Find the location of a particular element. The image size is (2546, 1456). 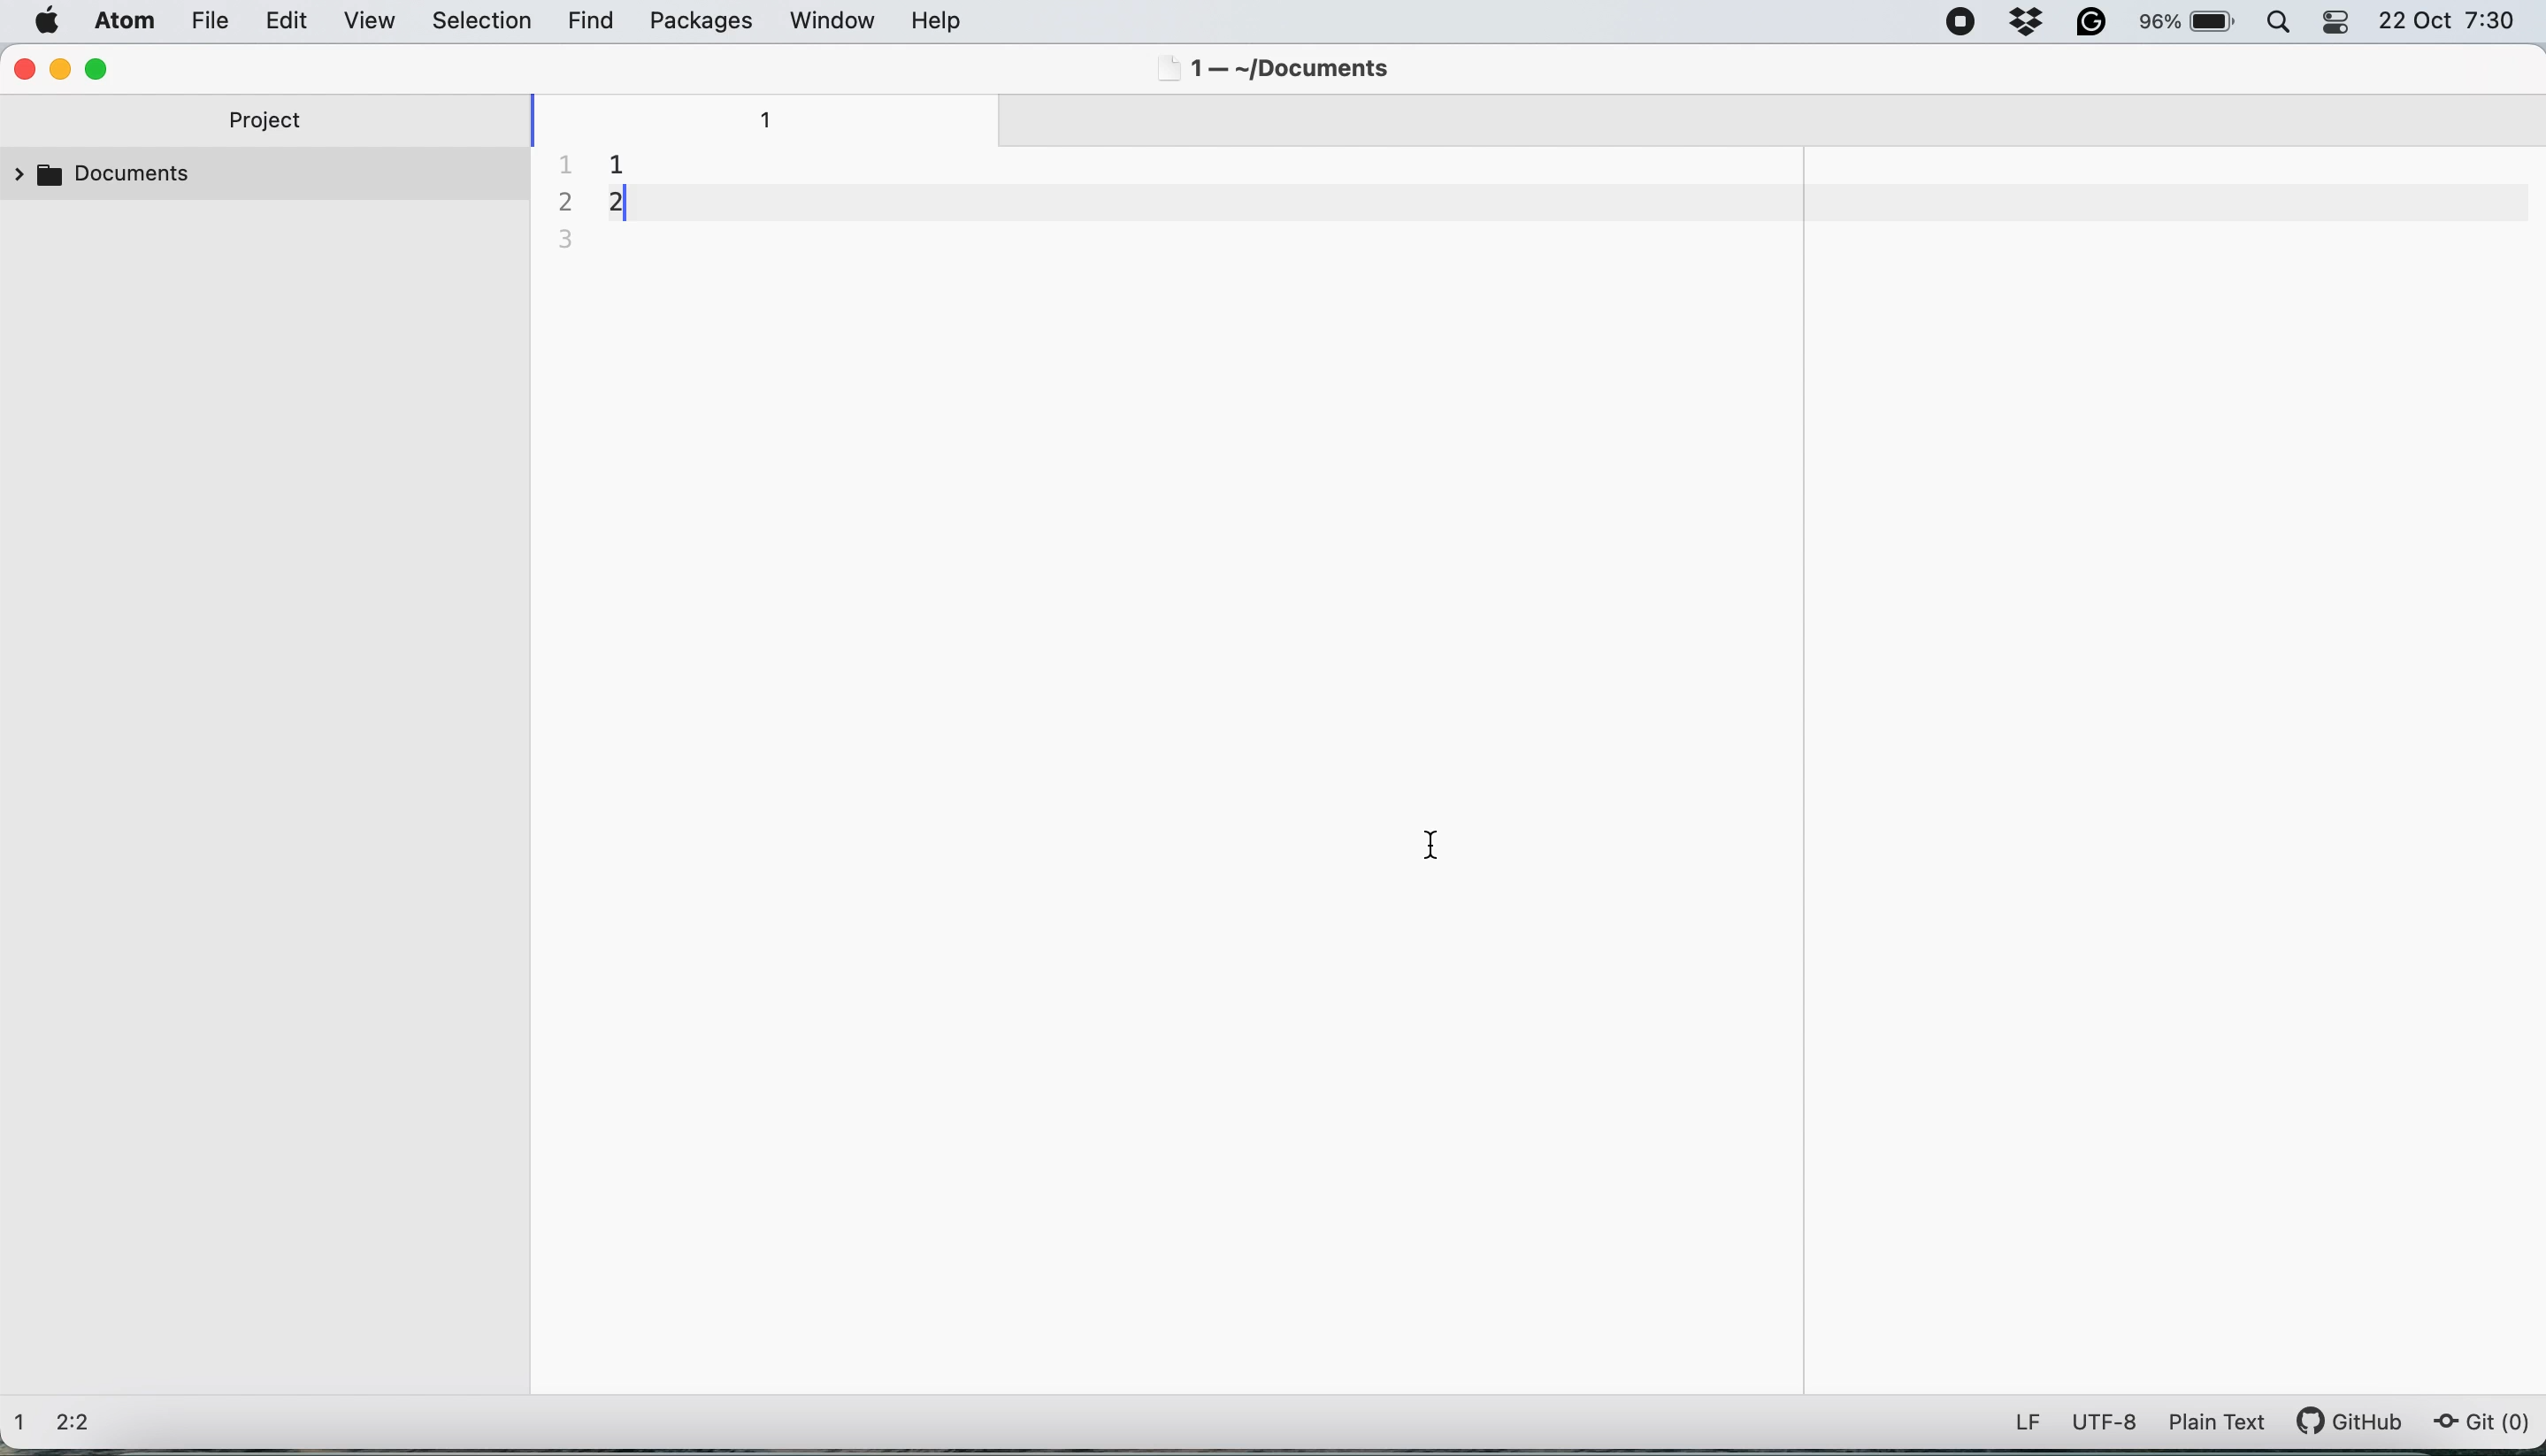

cursor is located at coordinates (1436, 844).